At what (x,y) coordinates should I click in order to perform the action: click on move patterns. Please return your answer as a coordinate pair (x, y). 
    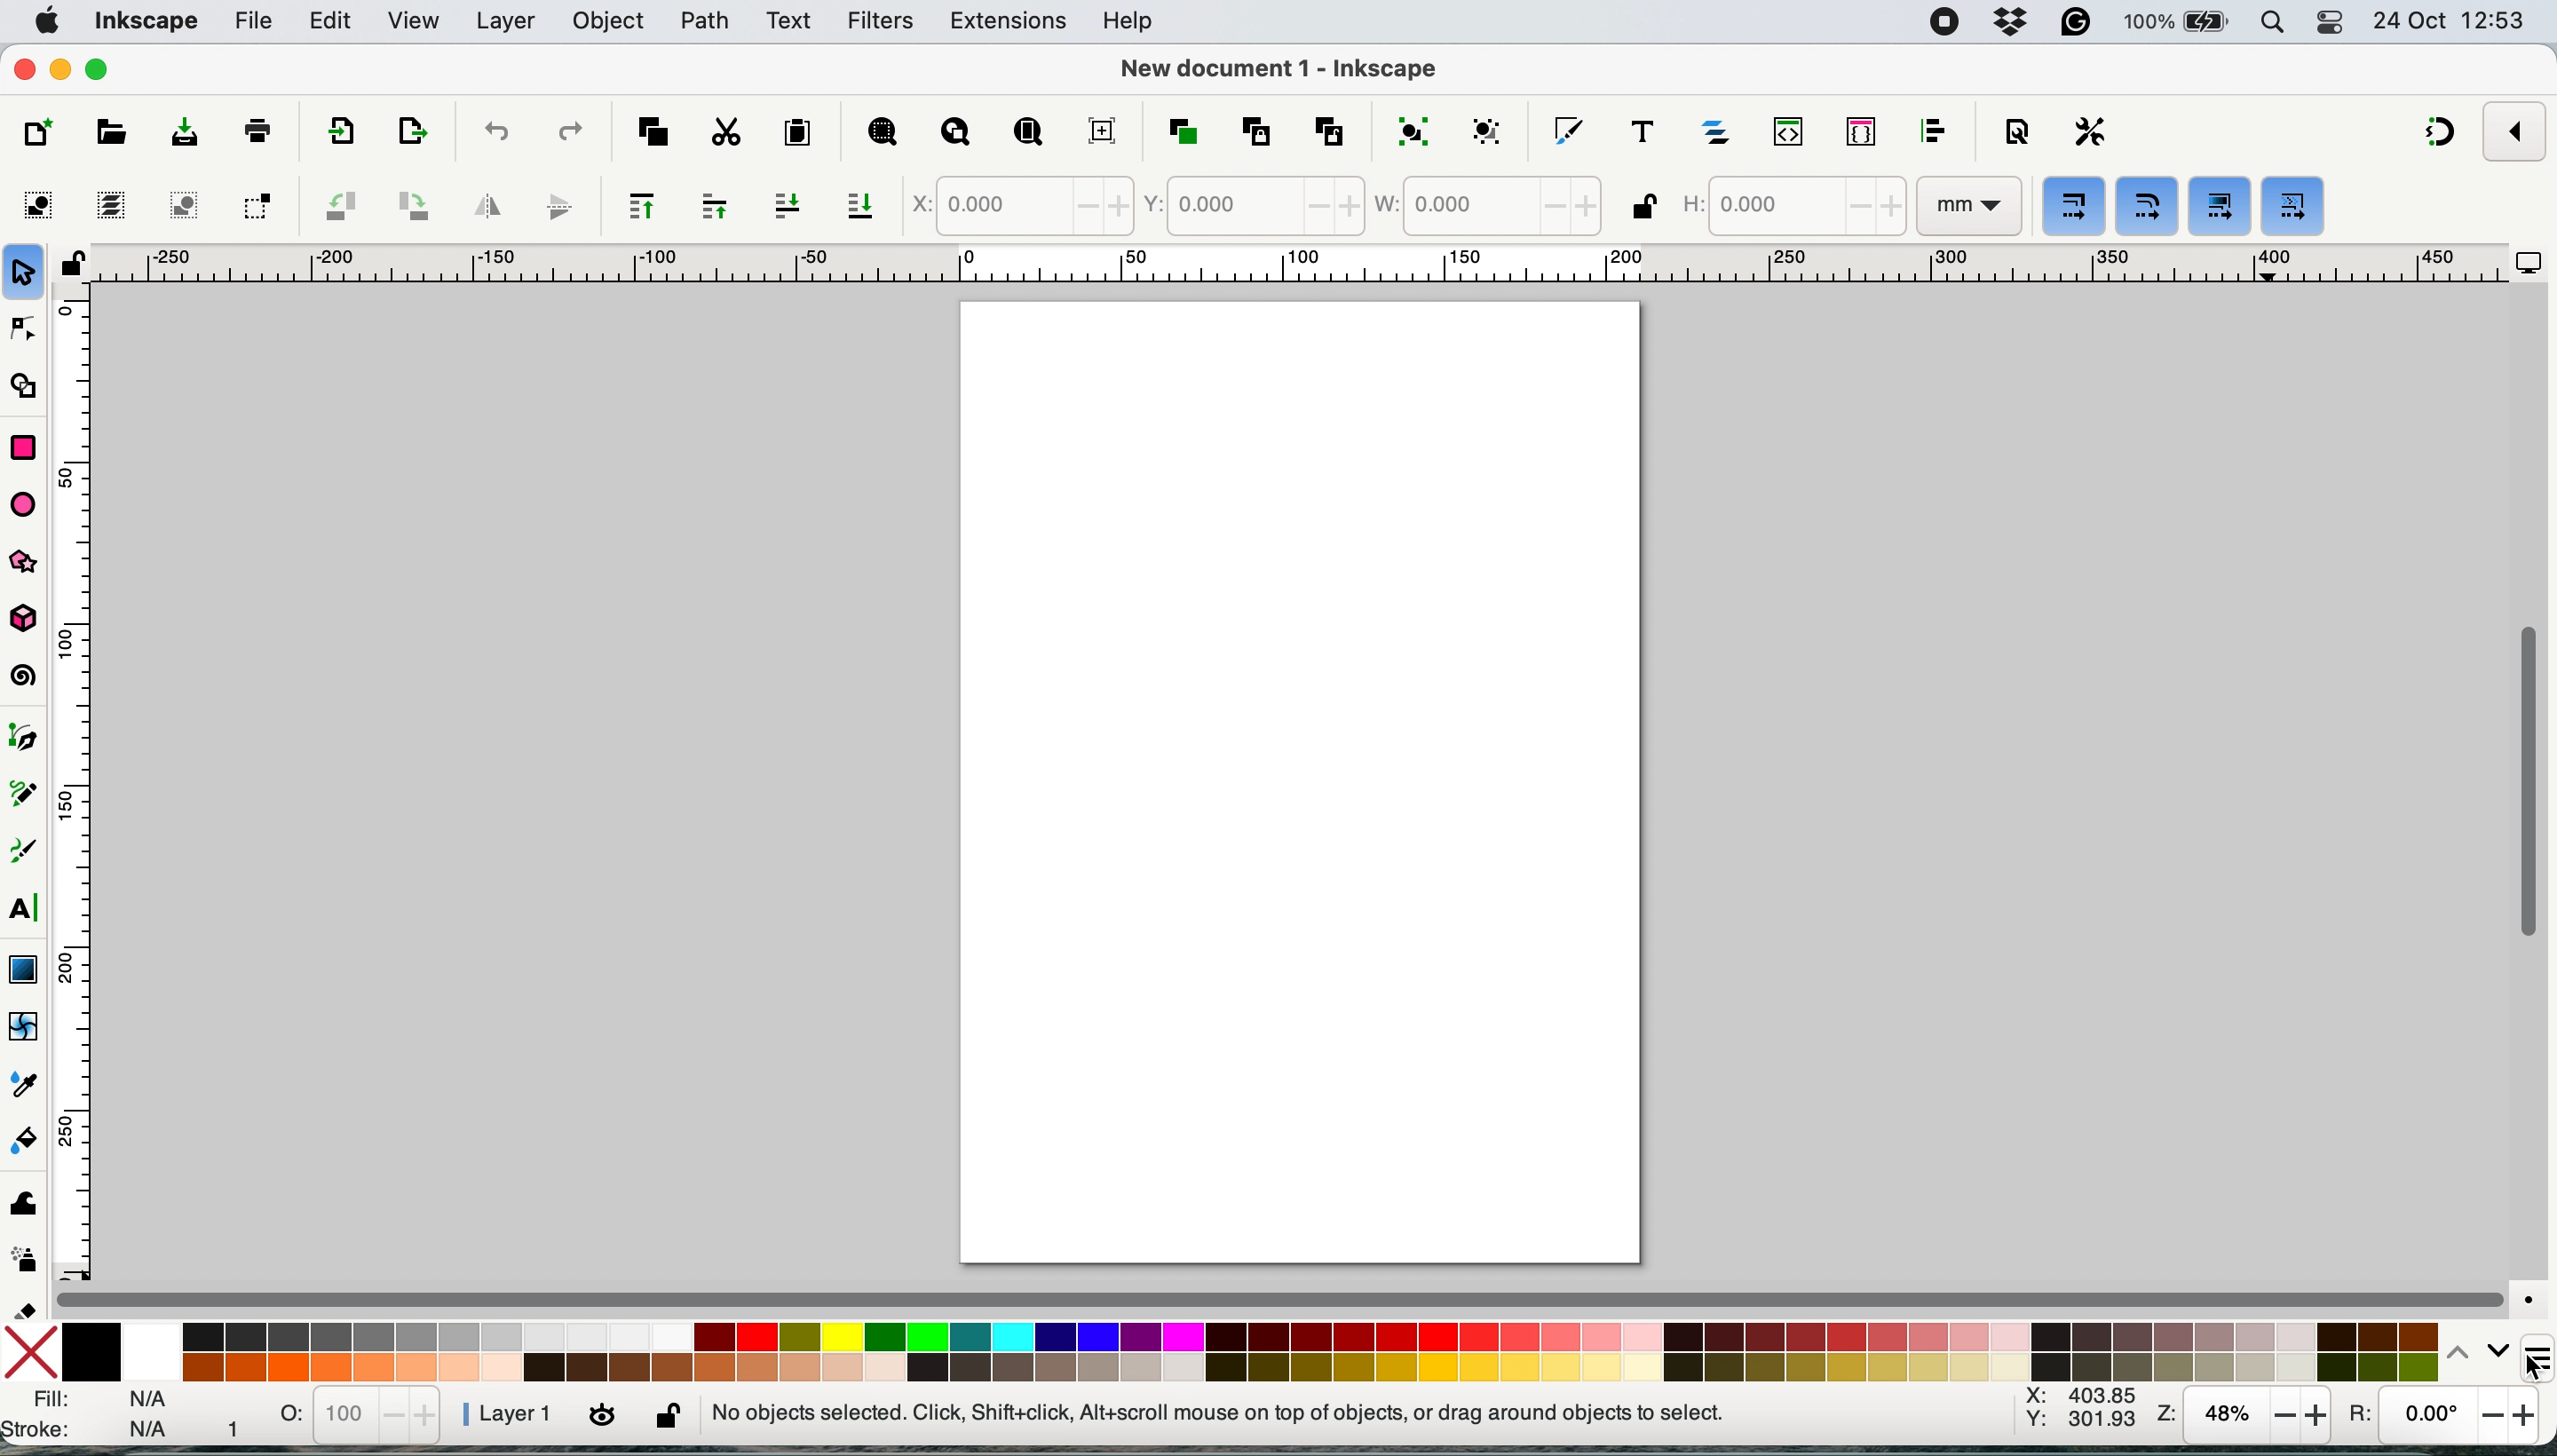
    Looking at the image, I should click on (2220, 204).